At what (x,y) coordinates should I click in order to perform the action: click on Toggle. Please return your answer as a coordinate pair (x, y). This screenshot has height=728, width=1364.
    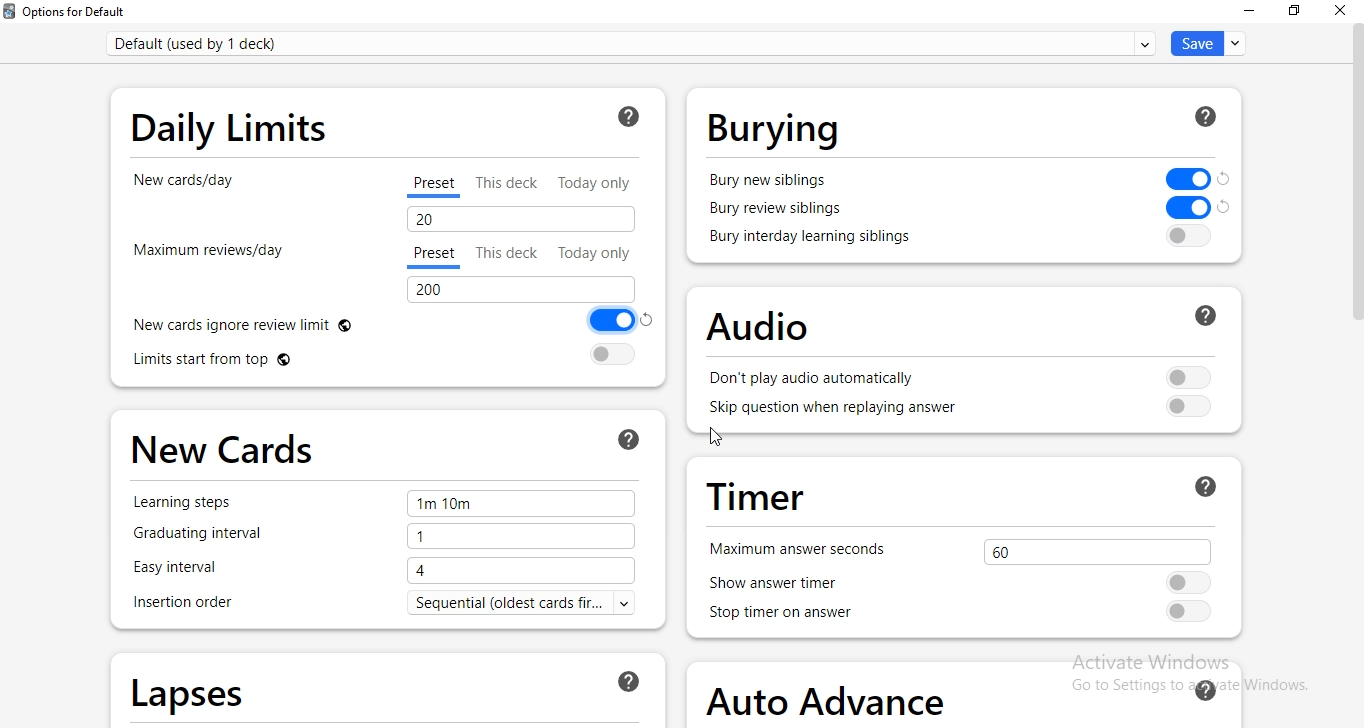
    Looking at the image, I should click on (1191, 375).